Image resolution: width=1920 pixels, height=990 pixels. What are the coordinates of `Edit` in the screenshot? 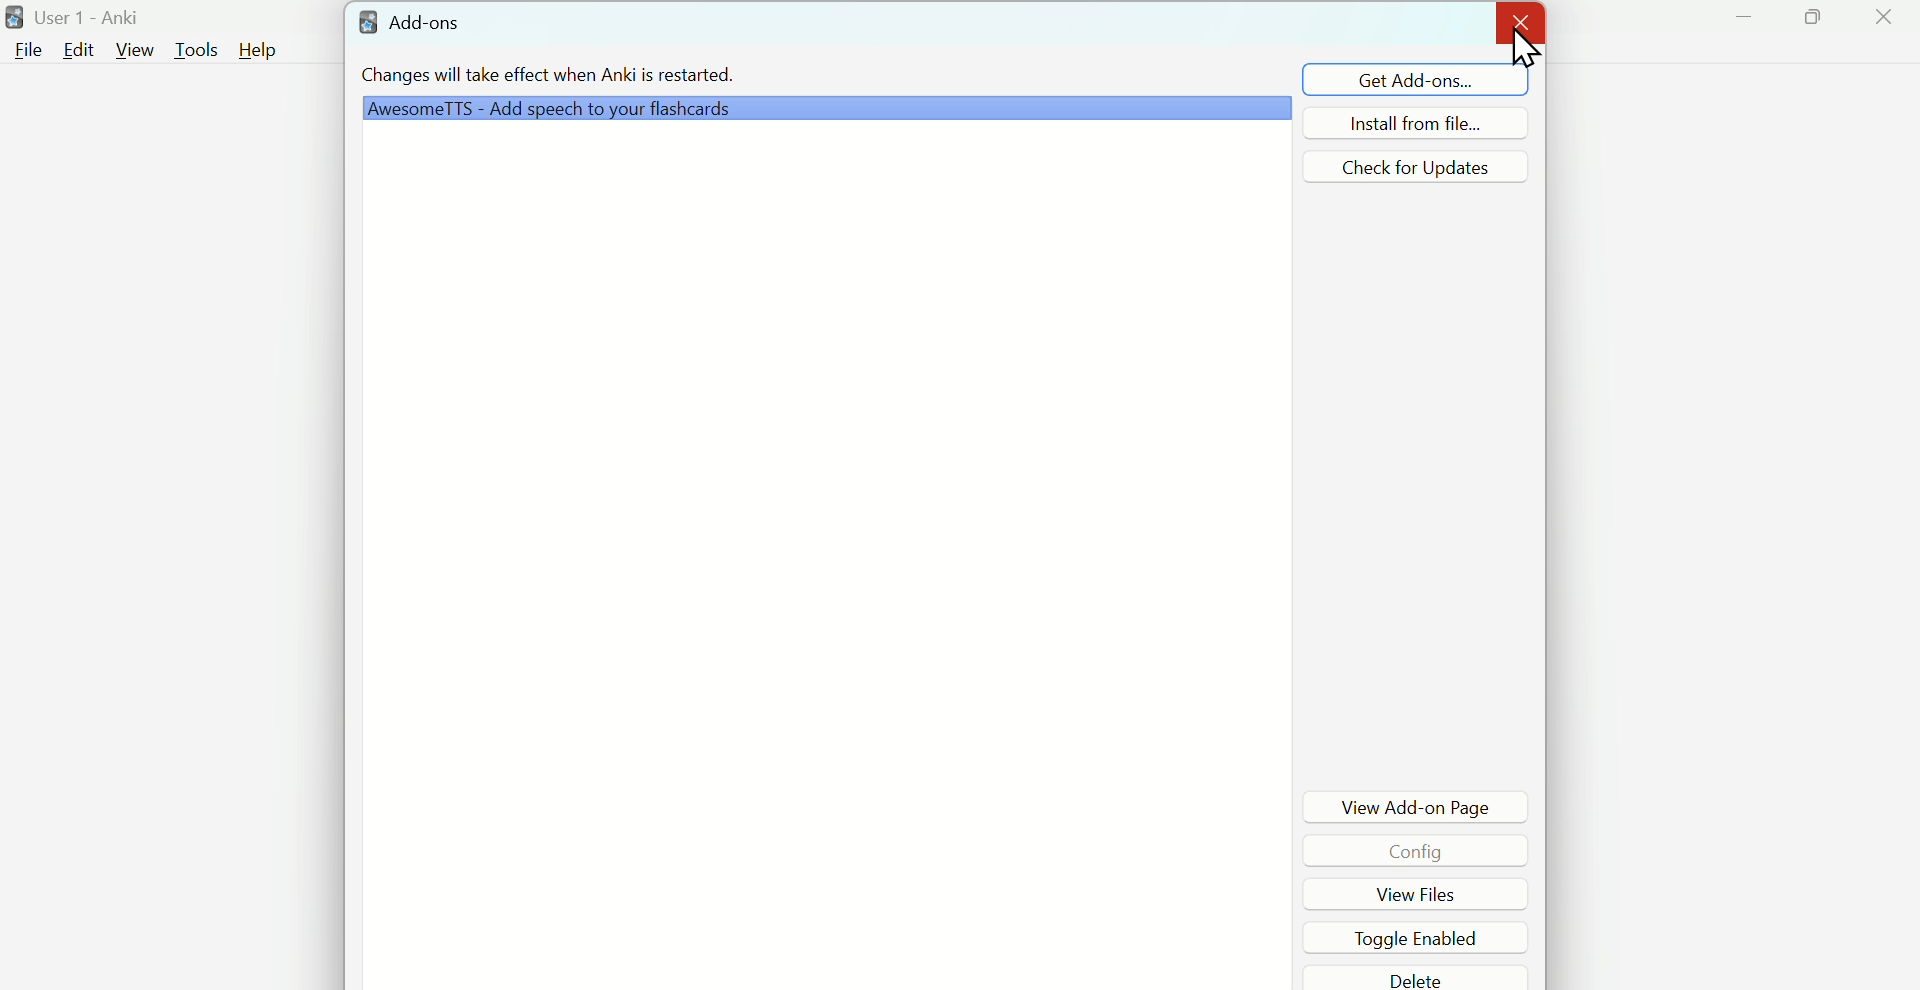 It's located at (77, 51).